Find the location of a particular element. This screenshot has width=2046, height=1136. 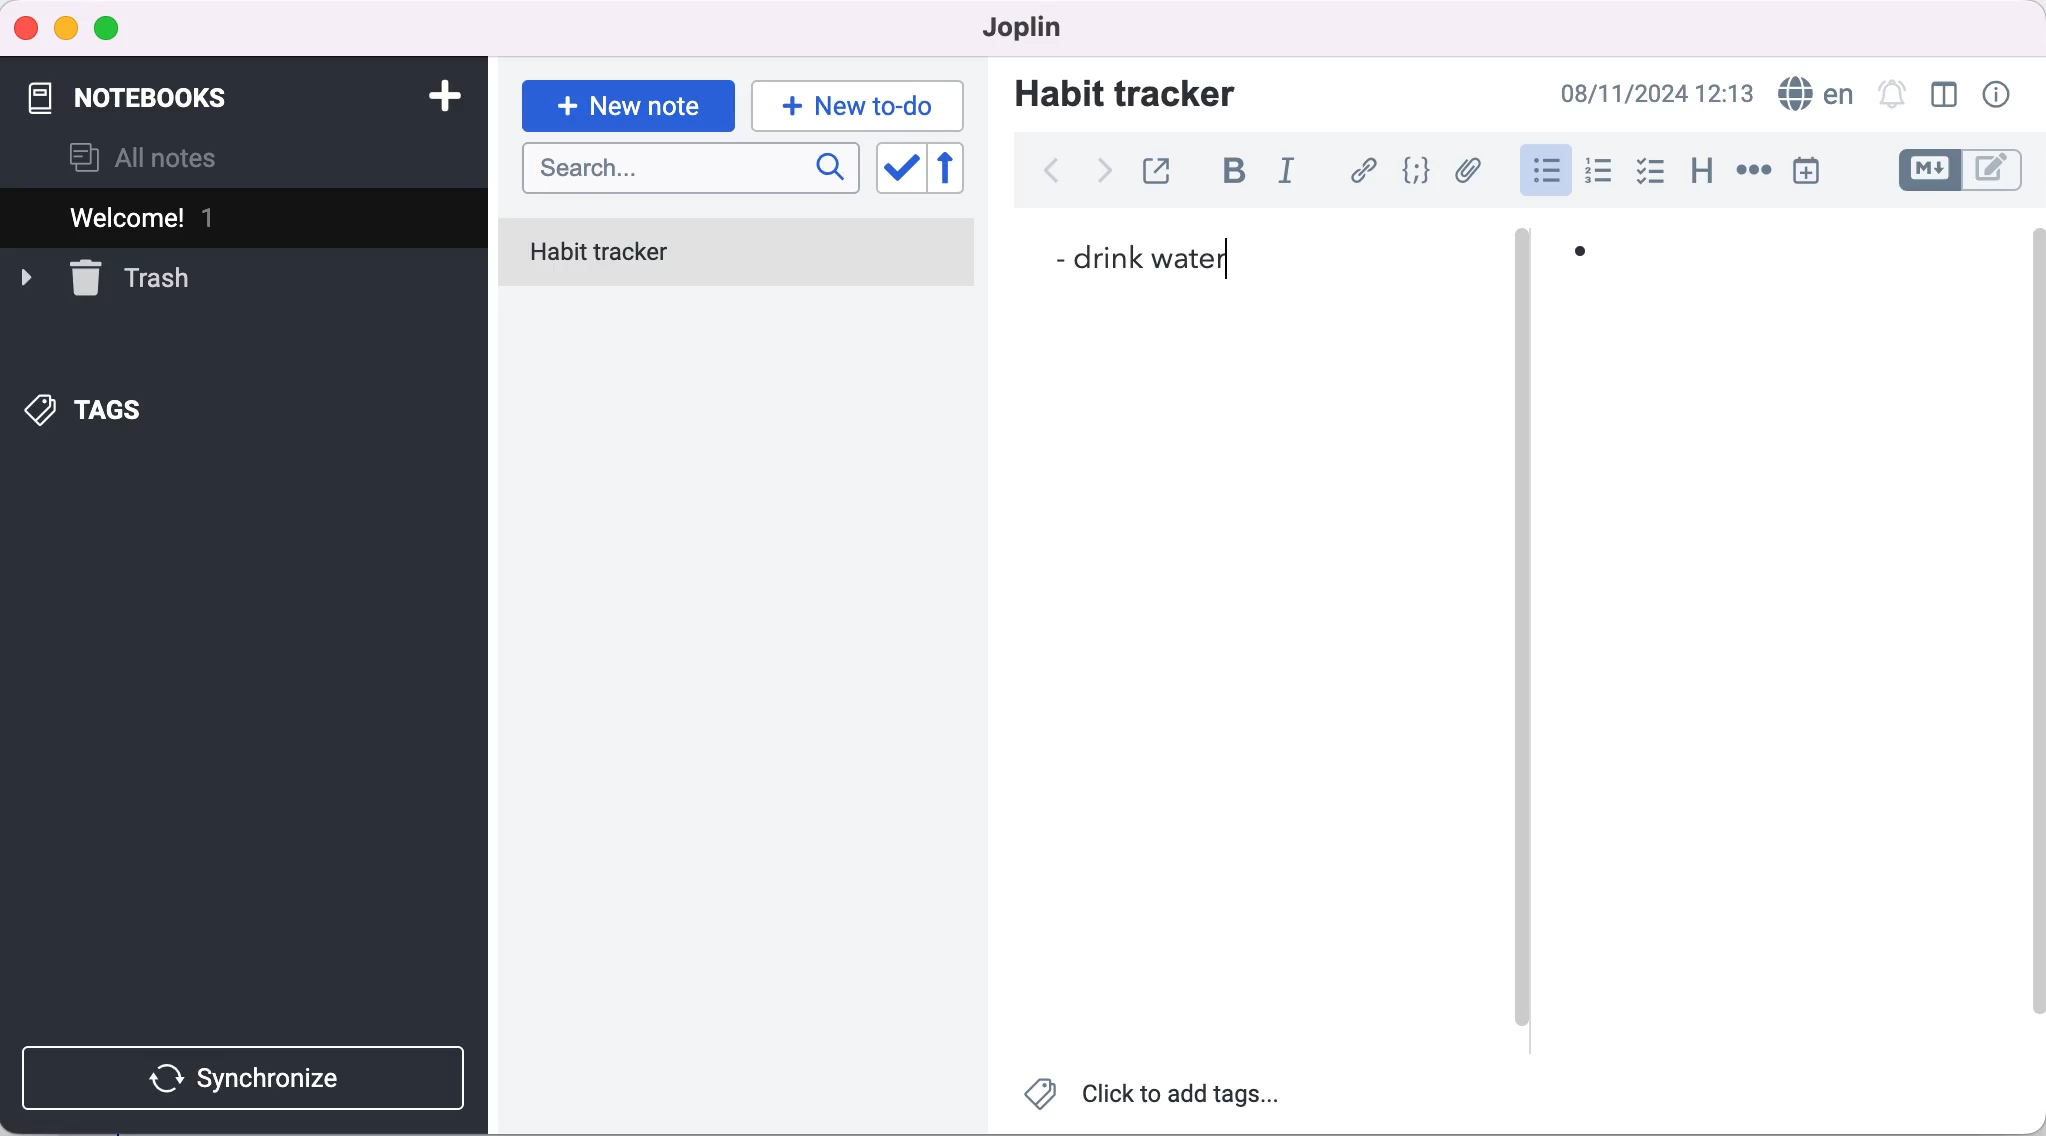

add notebook is located at coordinates (440, 94).